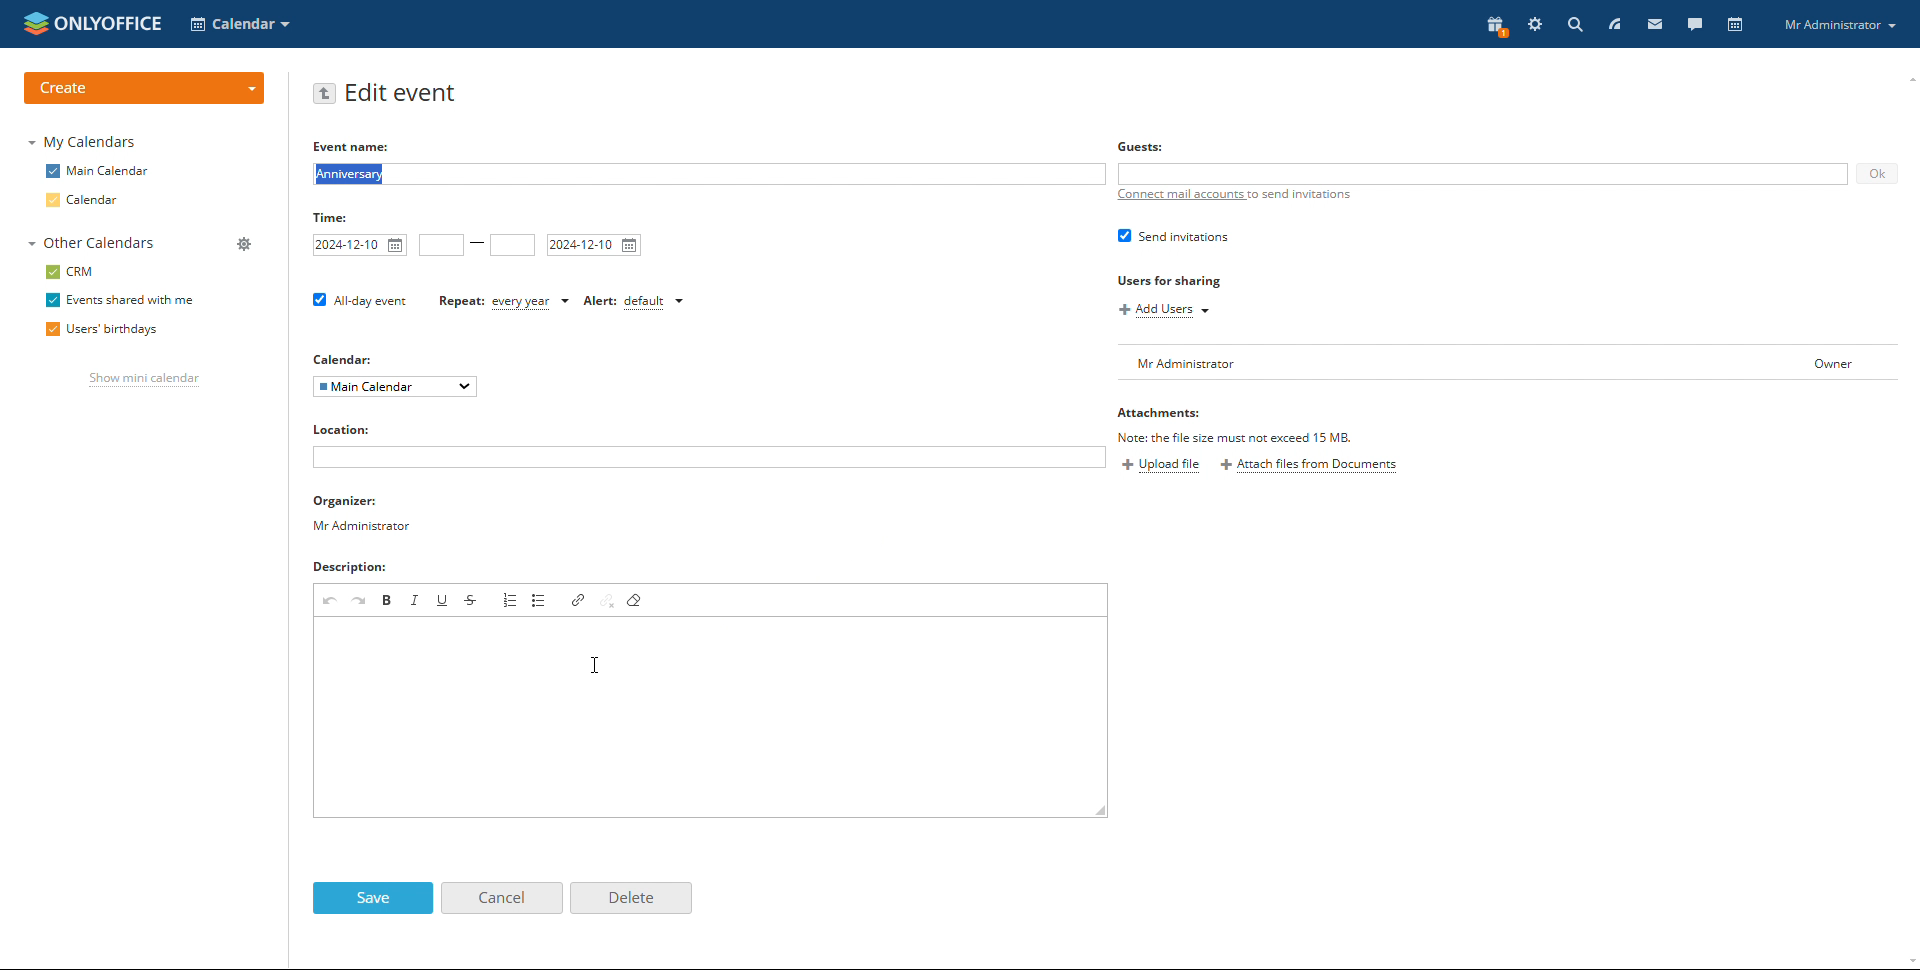 The width and height of the screenshot is (1920, 970). Describe the element at coordinates (1655, 24) in the screenshot. I see `mail` at that location.